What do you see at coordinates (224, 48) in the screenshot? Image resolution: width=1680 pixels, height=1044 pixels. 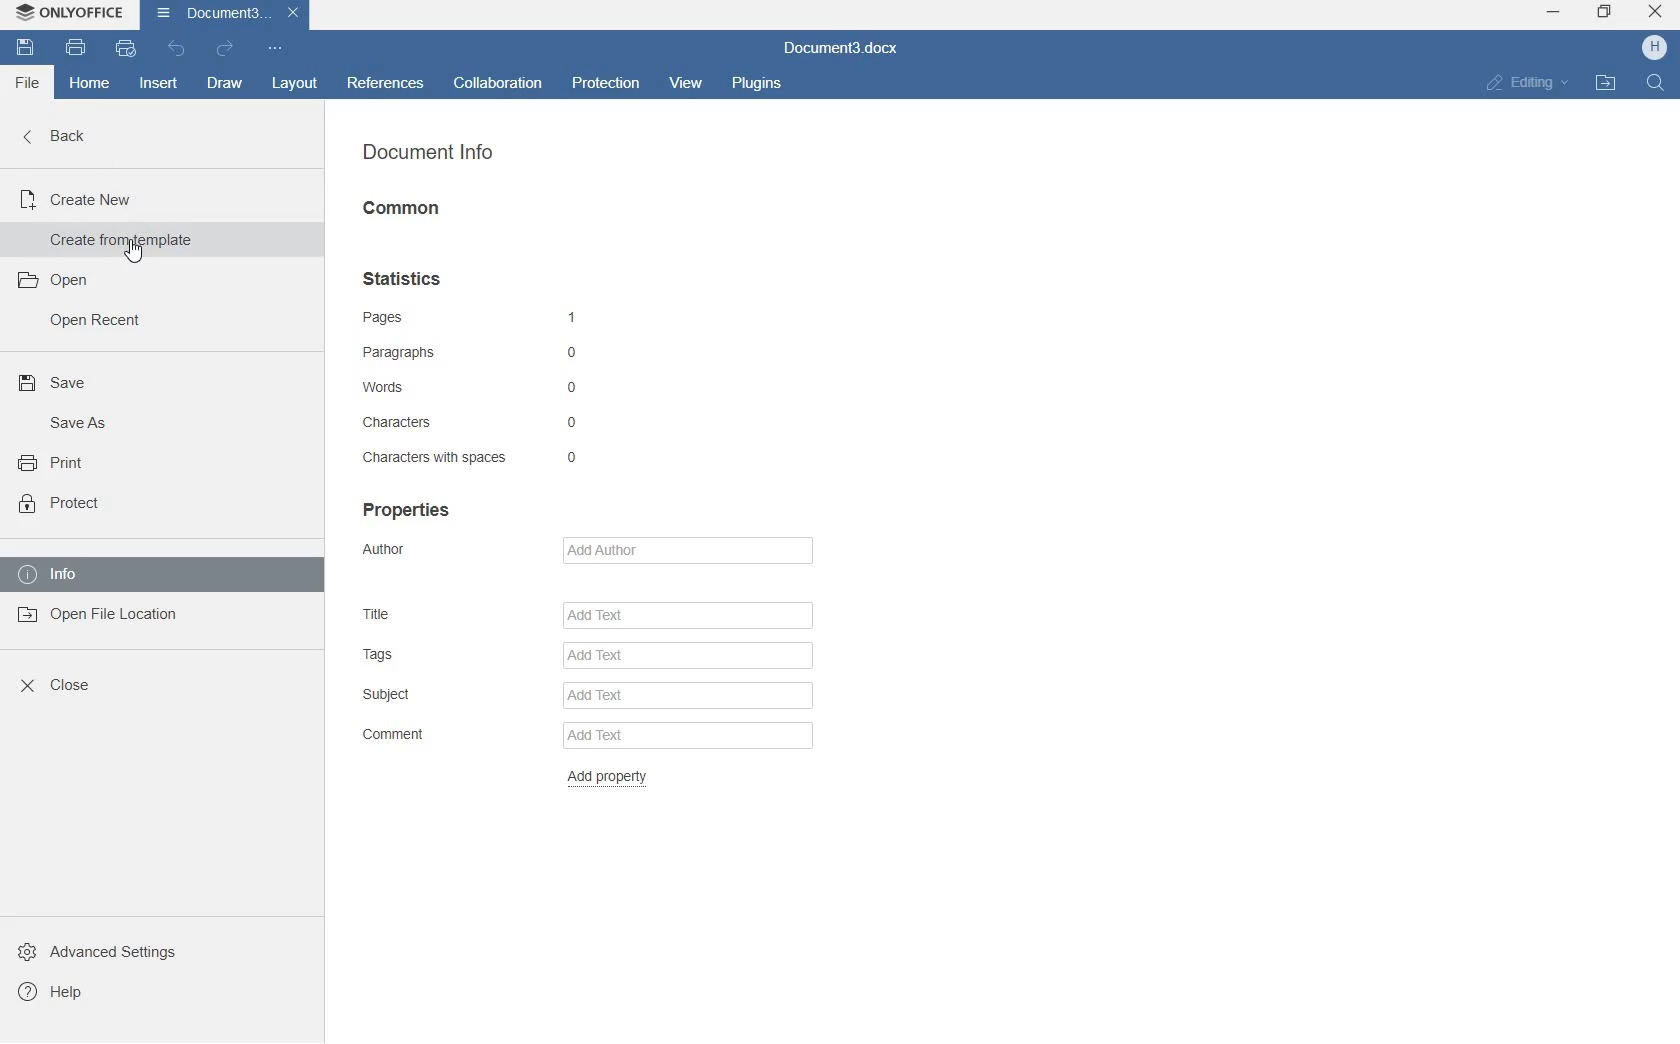 I see `redo` at bounding box center [224, 48].